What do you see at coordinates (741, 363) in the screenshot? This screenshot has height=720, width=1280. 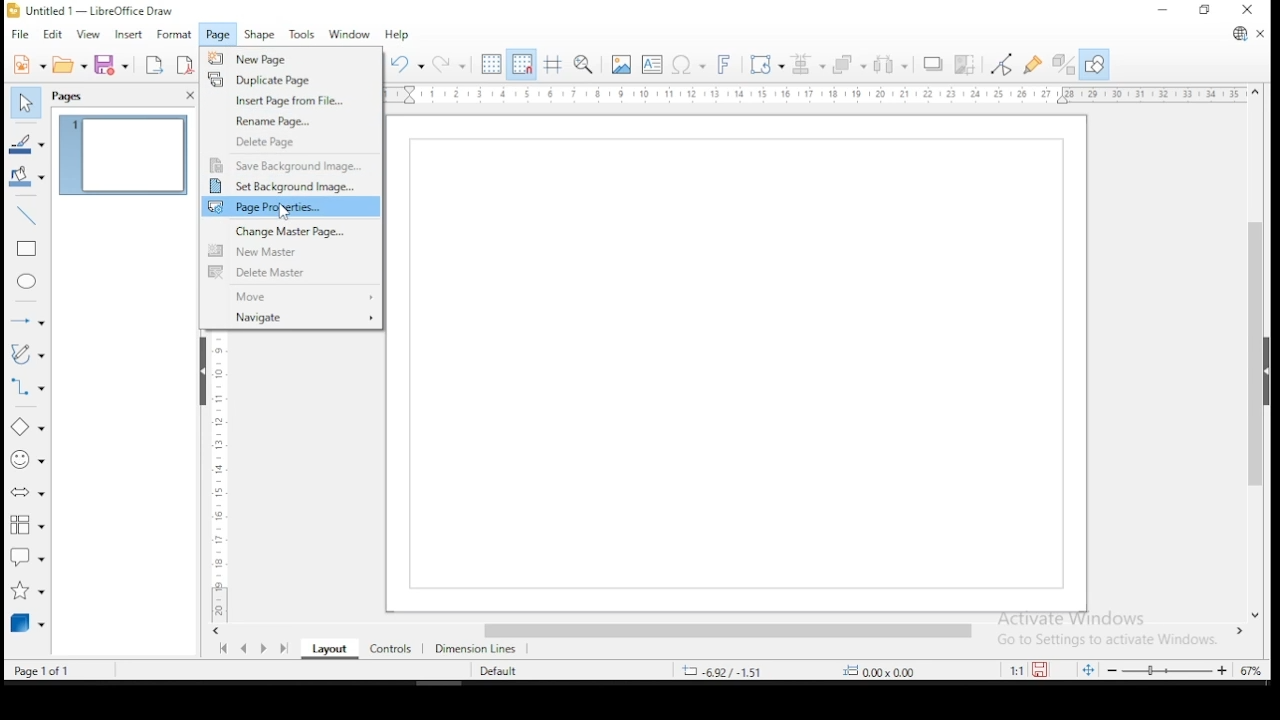 I see `Page` at bounding box center [741, 363].